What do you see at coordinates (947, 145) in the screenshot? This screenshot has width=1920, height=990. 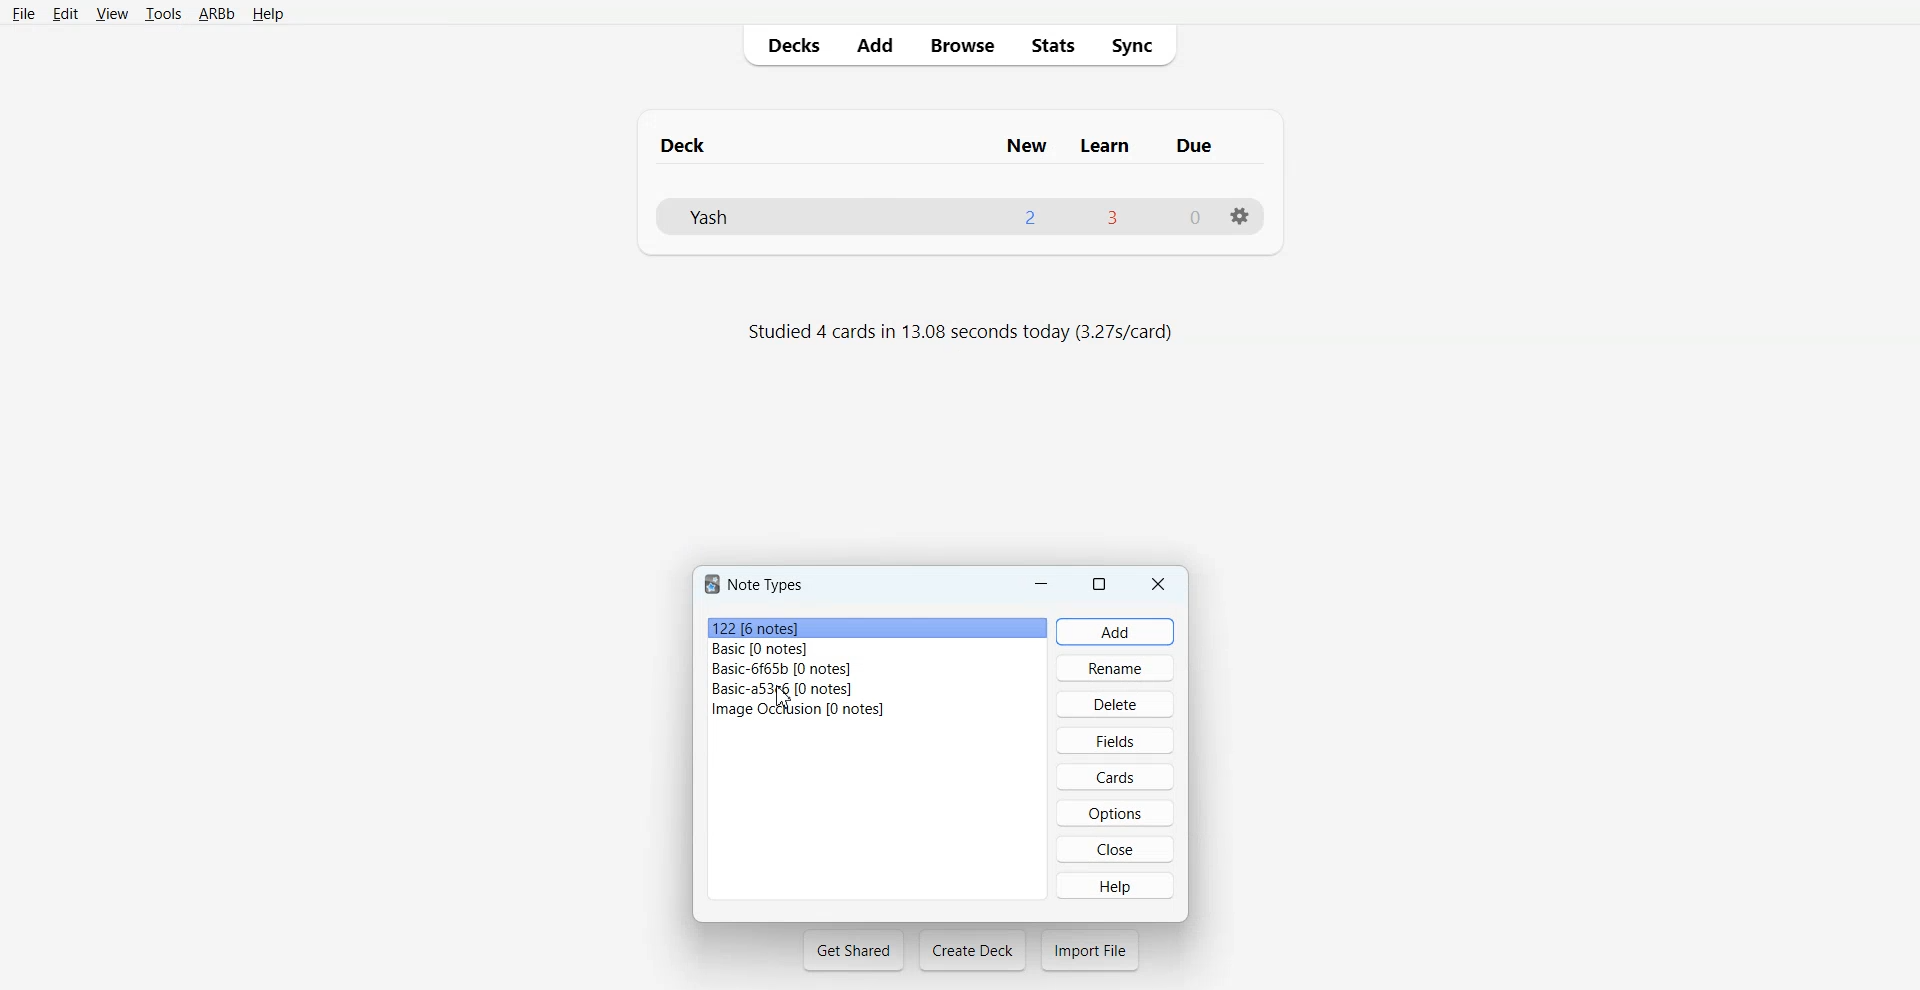 I see `Deck New Learn Due` at bounding box center [947, 145].